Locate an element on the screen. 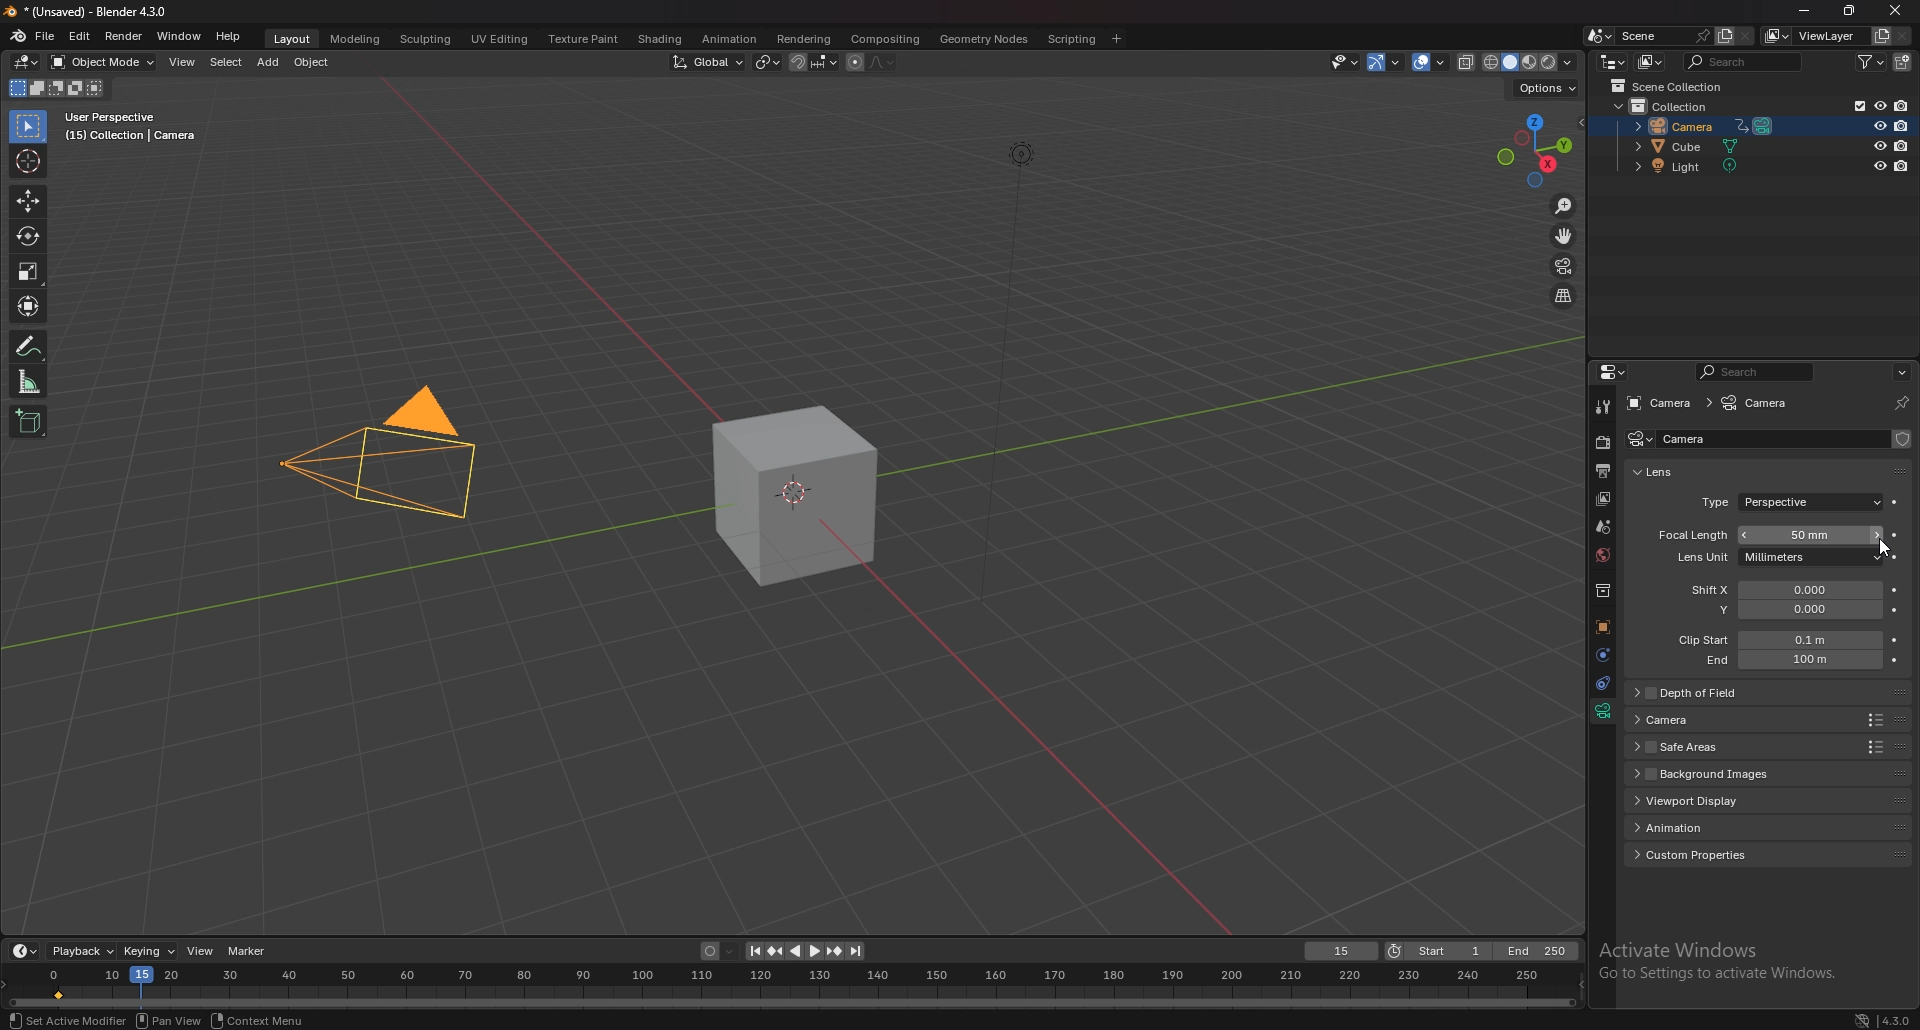 The width and height of the screenshot is (1920, 1030). camera view is located at coordinates (1564, 265).